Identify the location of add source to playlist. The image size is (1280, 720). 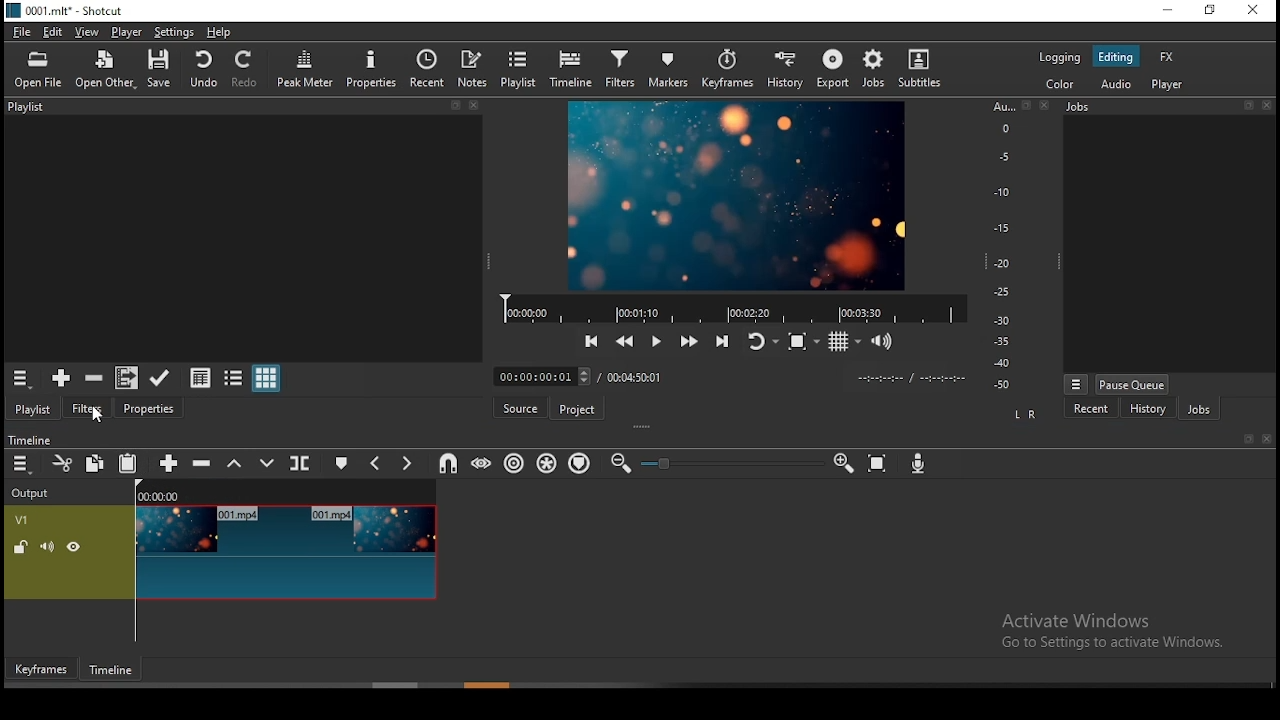
(61, 380).